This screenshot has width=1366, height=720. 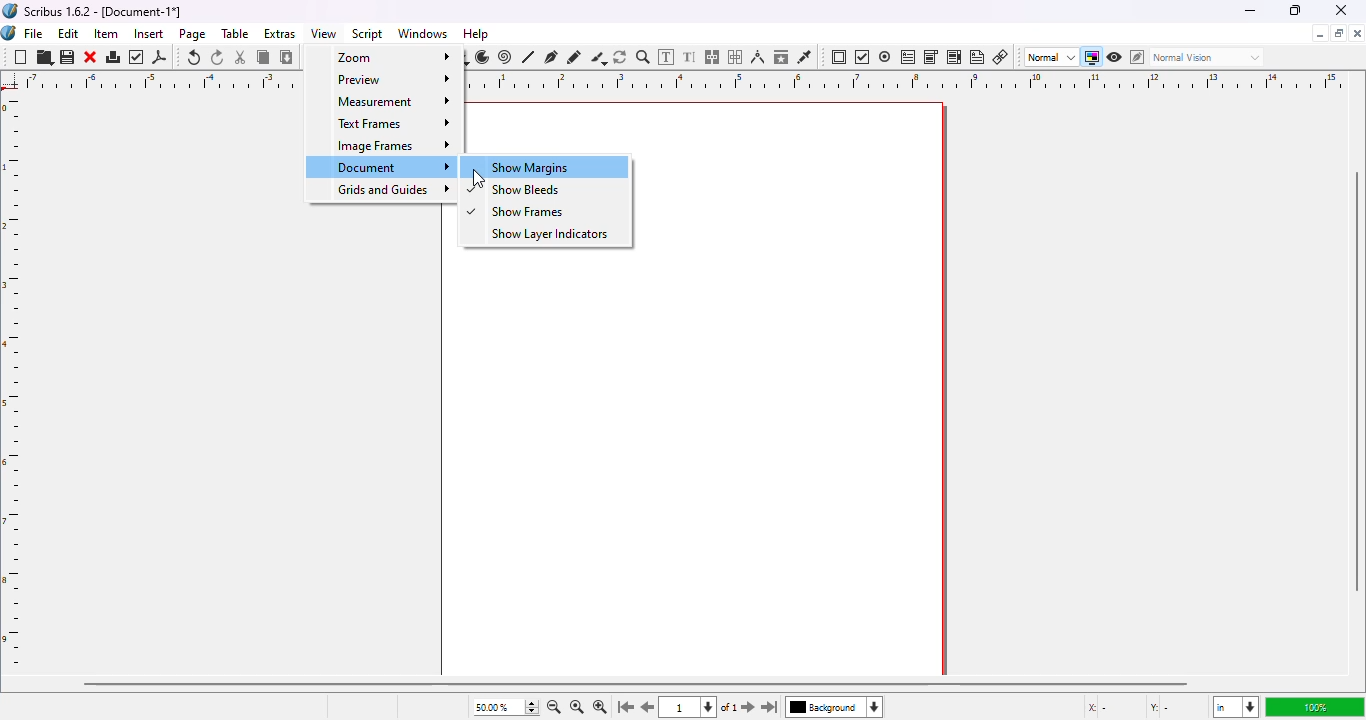 What do you see at coordinates (530, 707) in the screenshot?
I see `zoom in and out` at bounding box center [530, 707].